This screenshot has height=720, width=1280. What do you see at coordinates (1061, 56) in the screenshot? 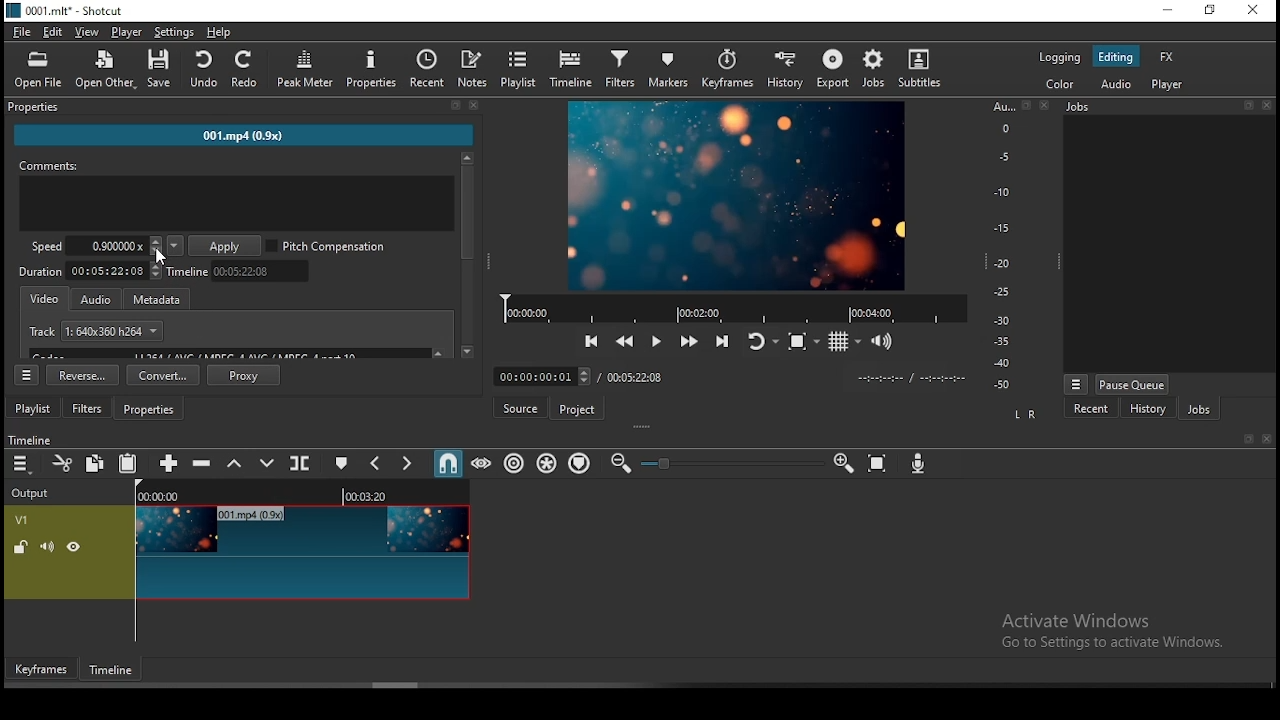
I see `logging` at bounding box center [1061, 56].